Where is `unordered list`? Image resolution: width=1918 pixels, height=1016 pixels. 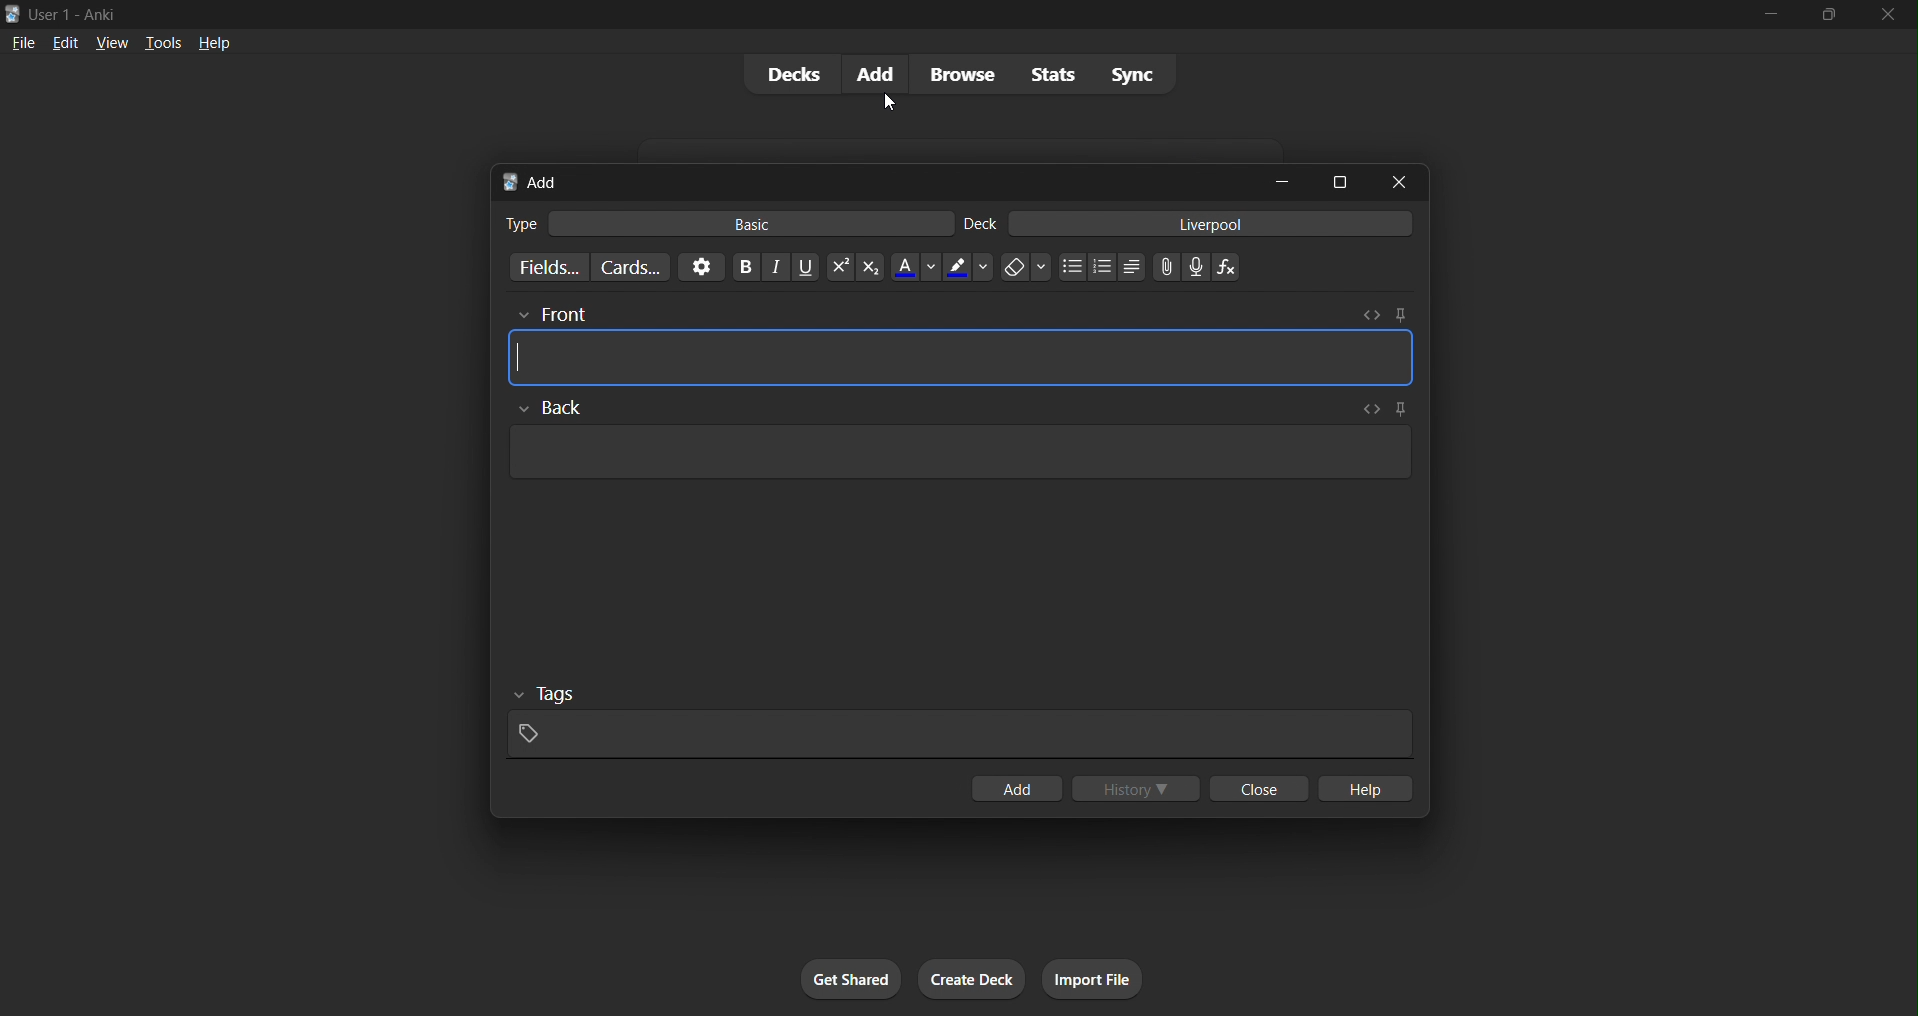 unordered list is located at coordinates (1069, 267).